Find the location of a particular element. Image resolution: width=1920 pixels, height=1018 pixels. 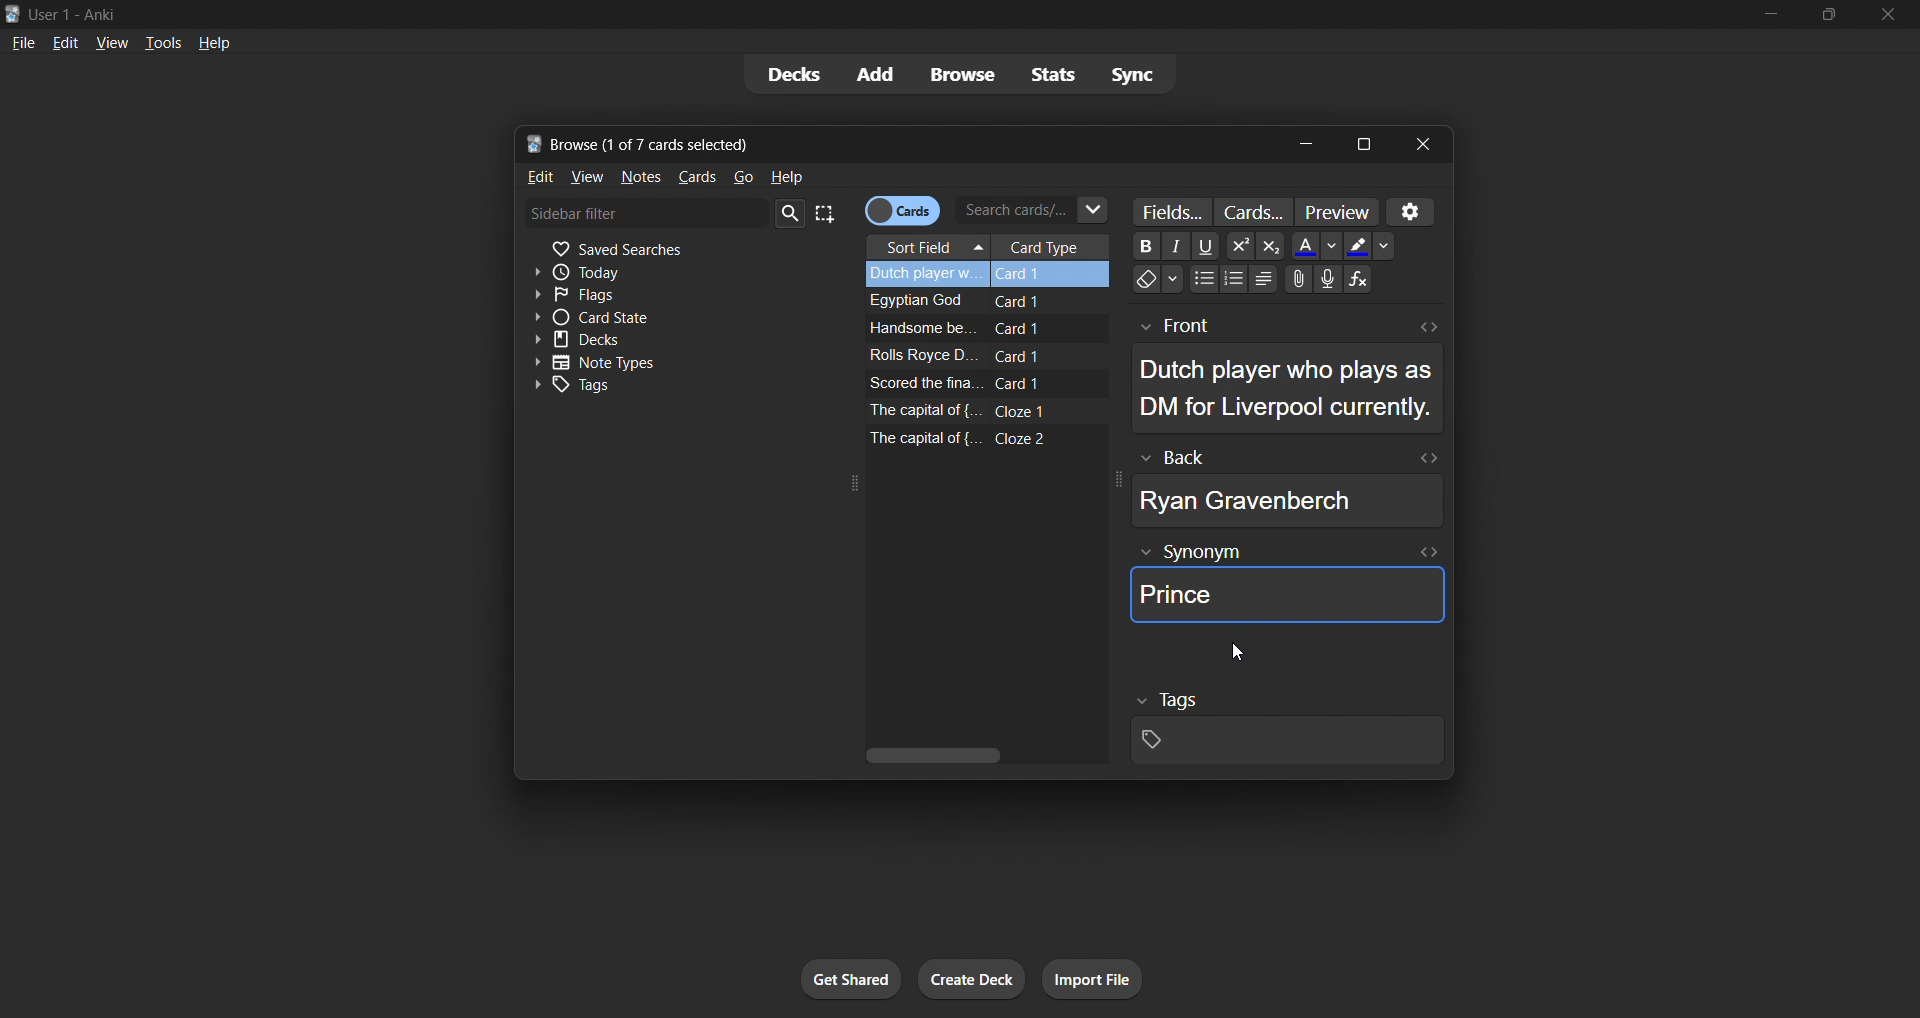

Speaker is located at coordinates (1328, 279).